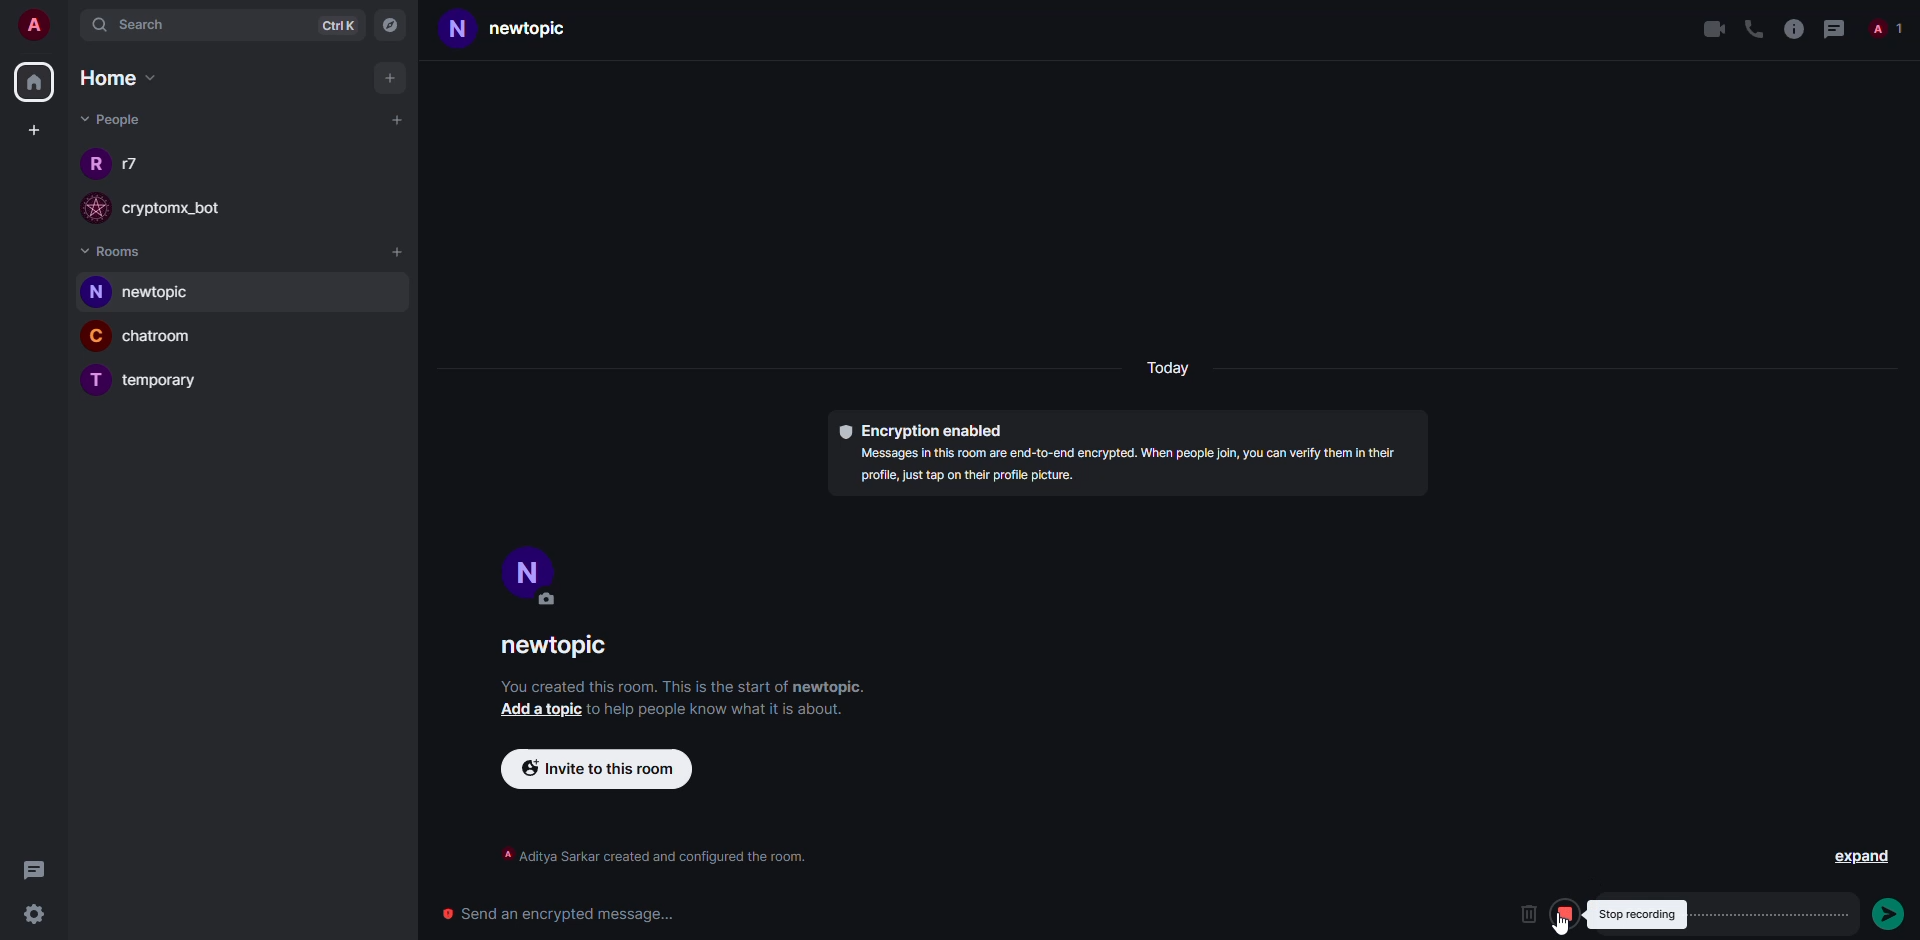 The width and height of the screenshot is (1920, 940). What do you see at coordinates (394, 24) in the screenshot?
I see `navigator` at bounding box center [394, 24].